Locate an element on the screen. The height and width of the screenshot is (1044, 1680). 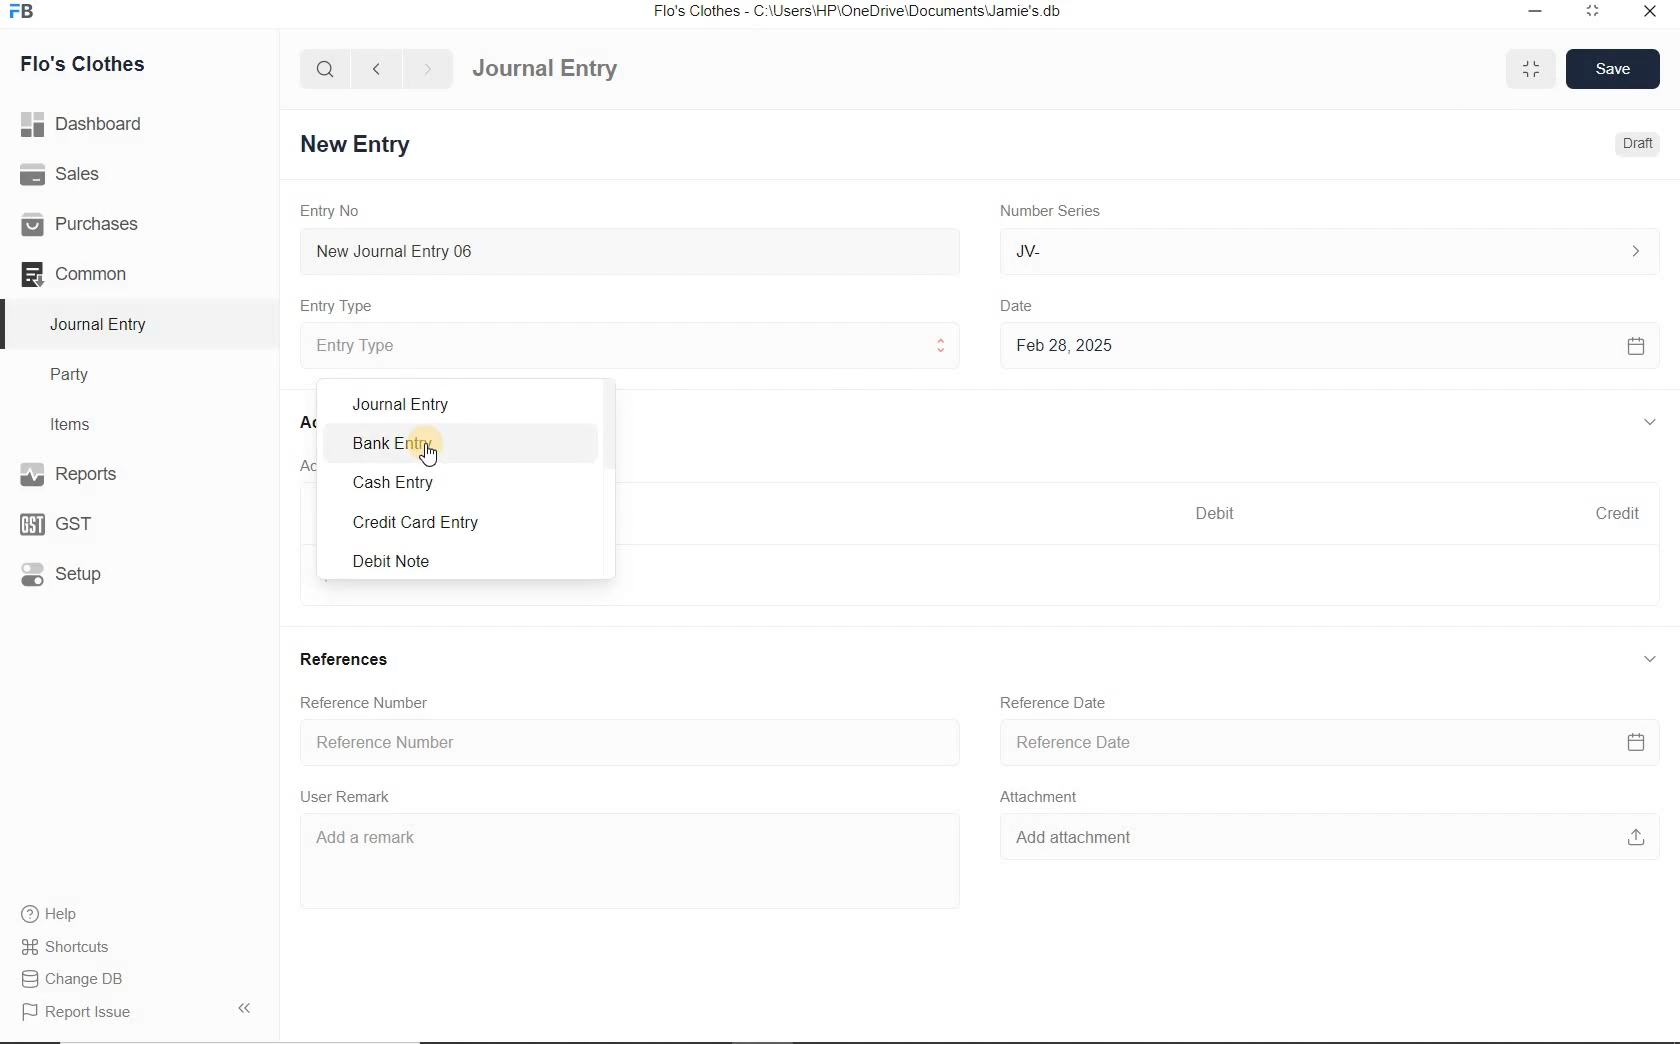
Add attachment is located at coordinates (1329, 838).